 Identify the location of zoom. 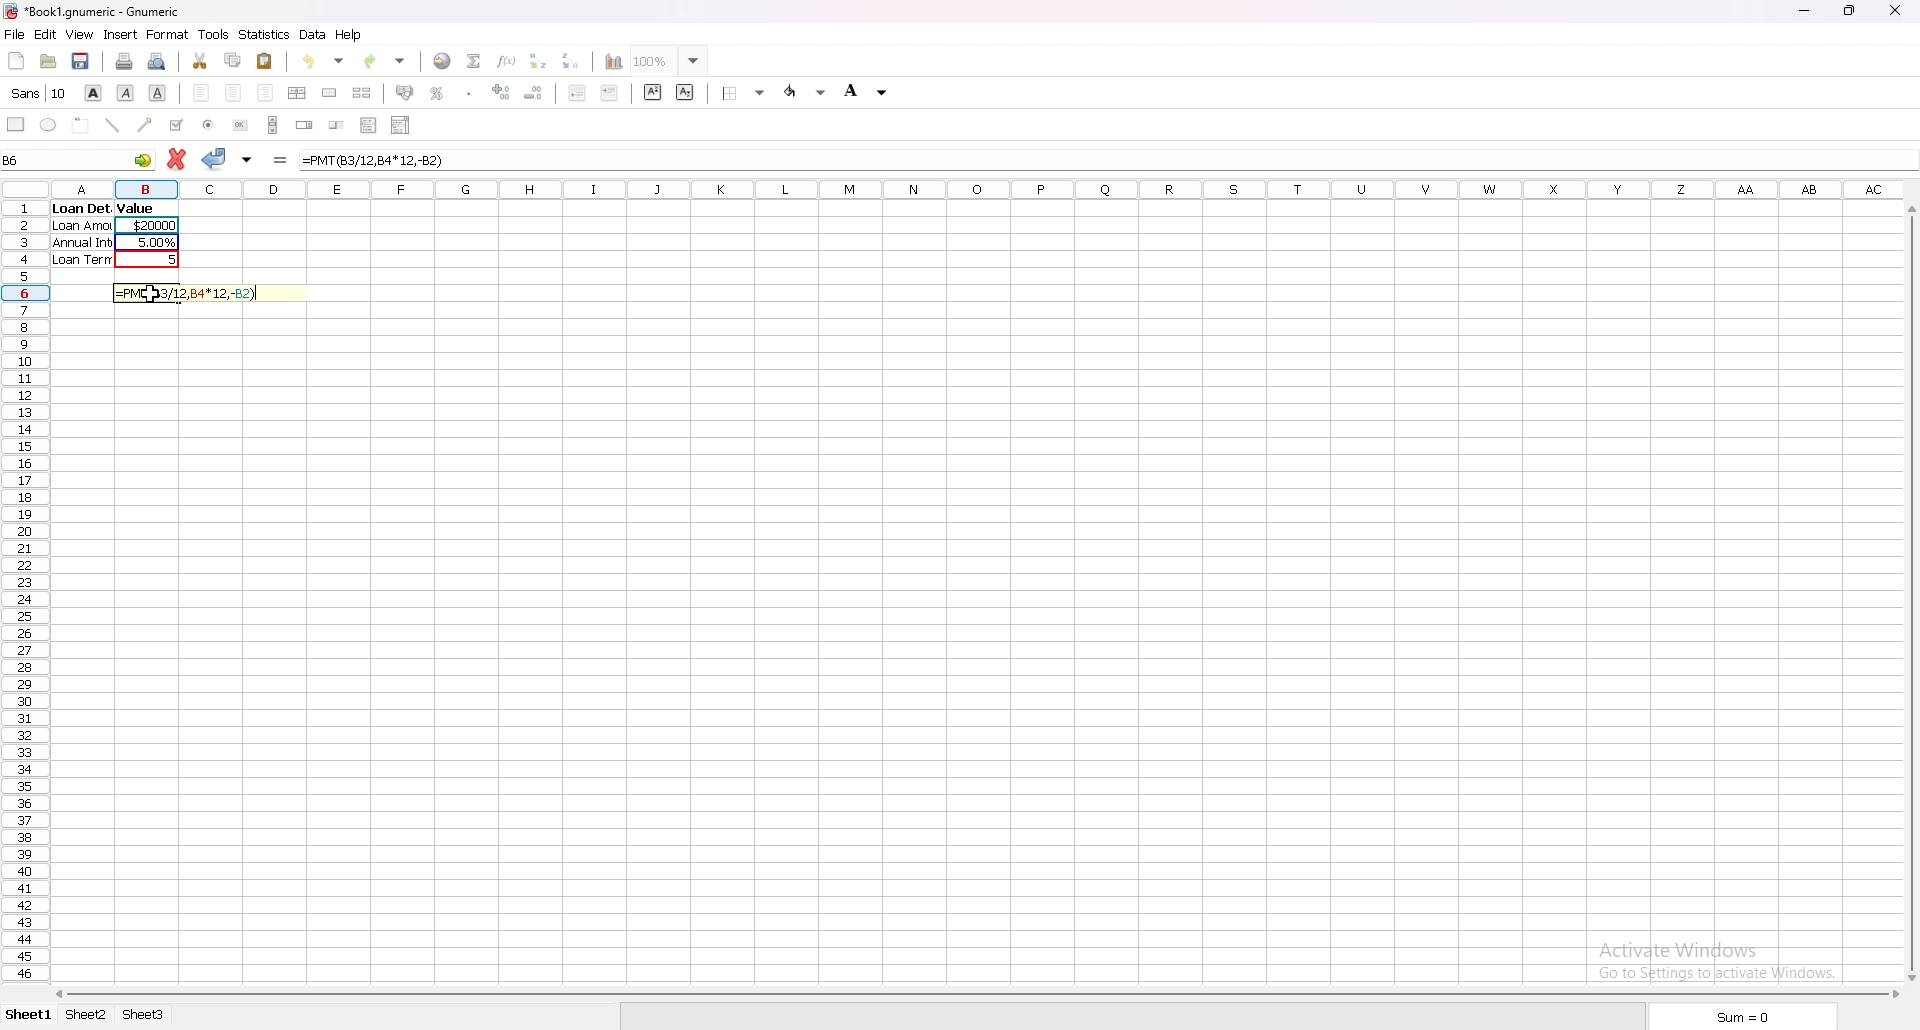
(672, 60).